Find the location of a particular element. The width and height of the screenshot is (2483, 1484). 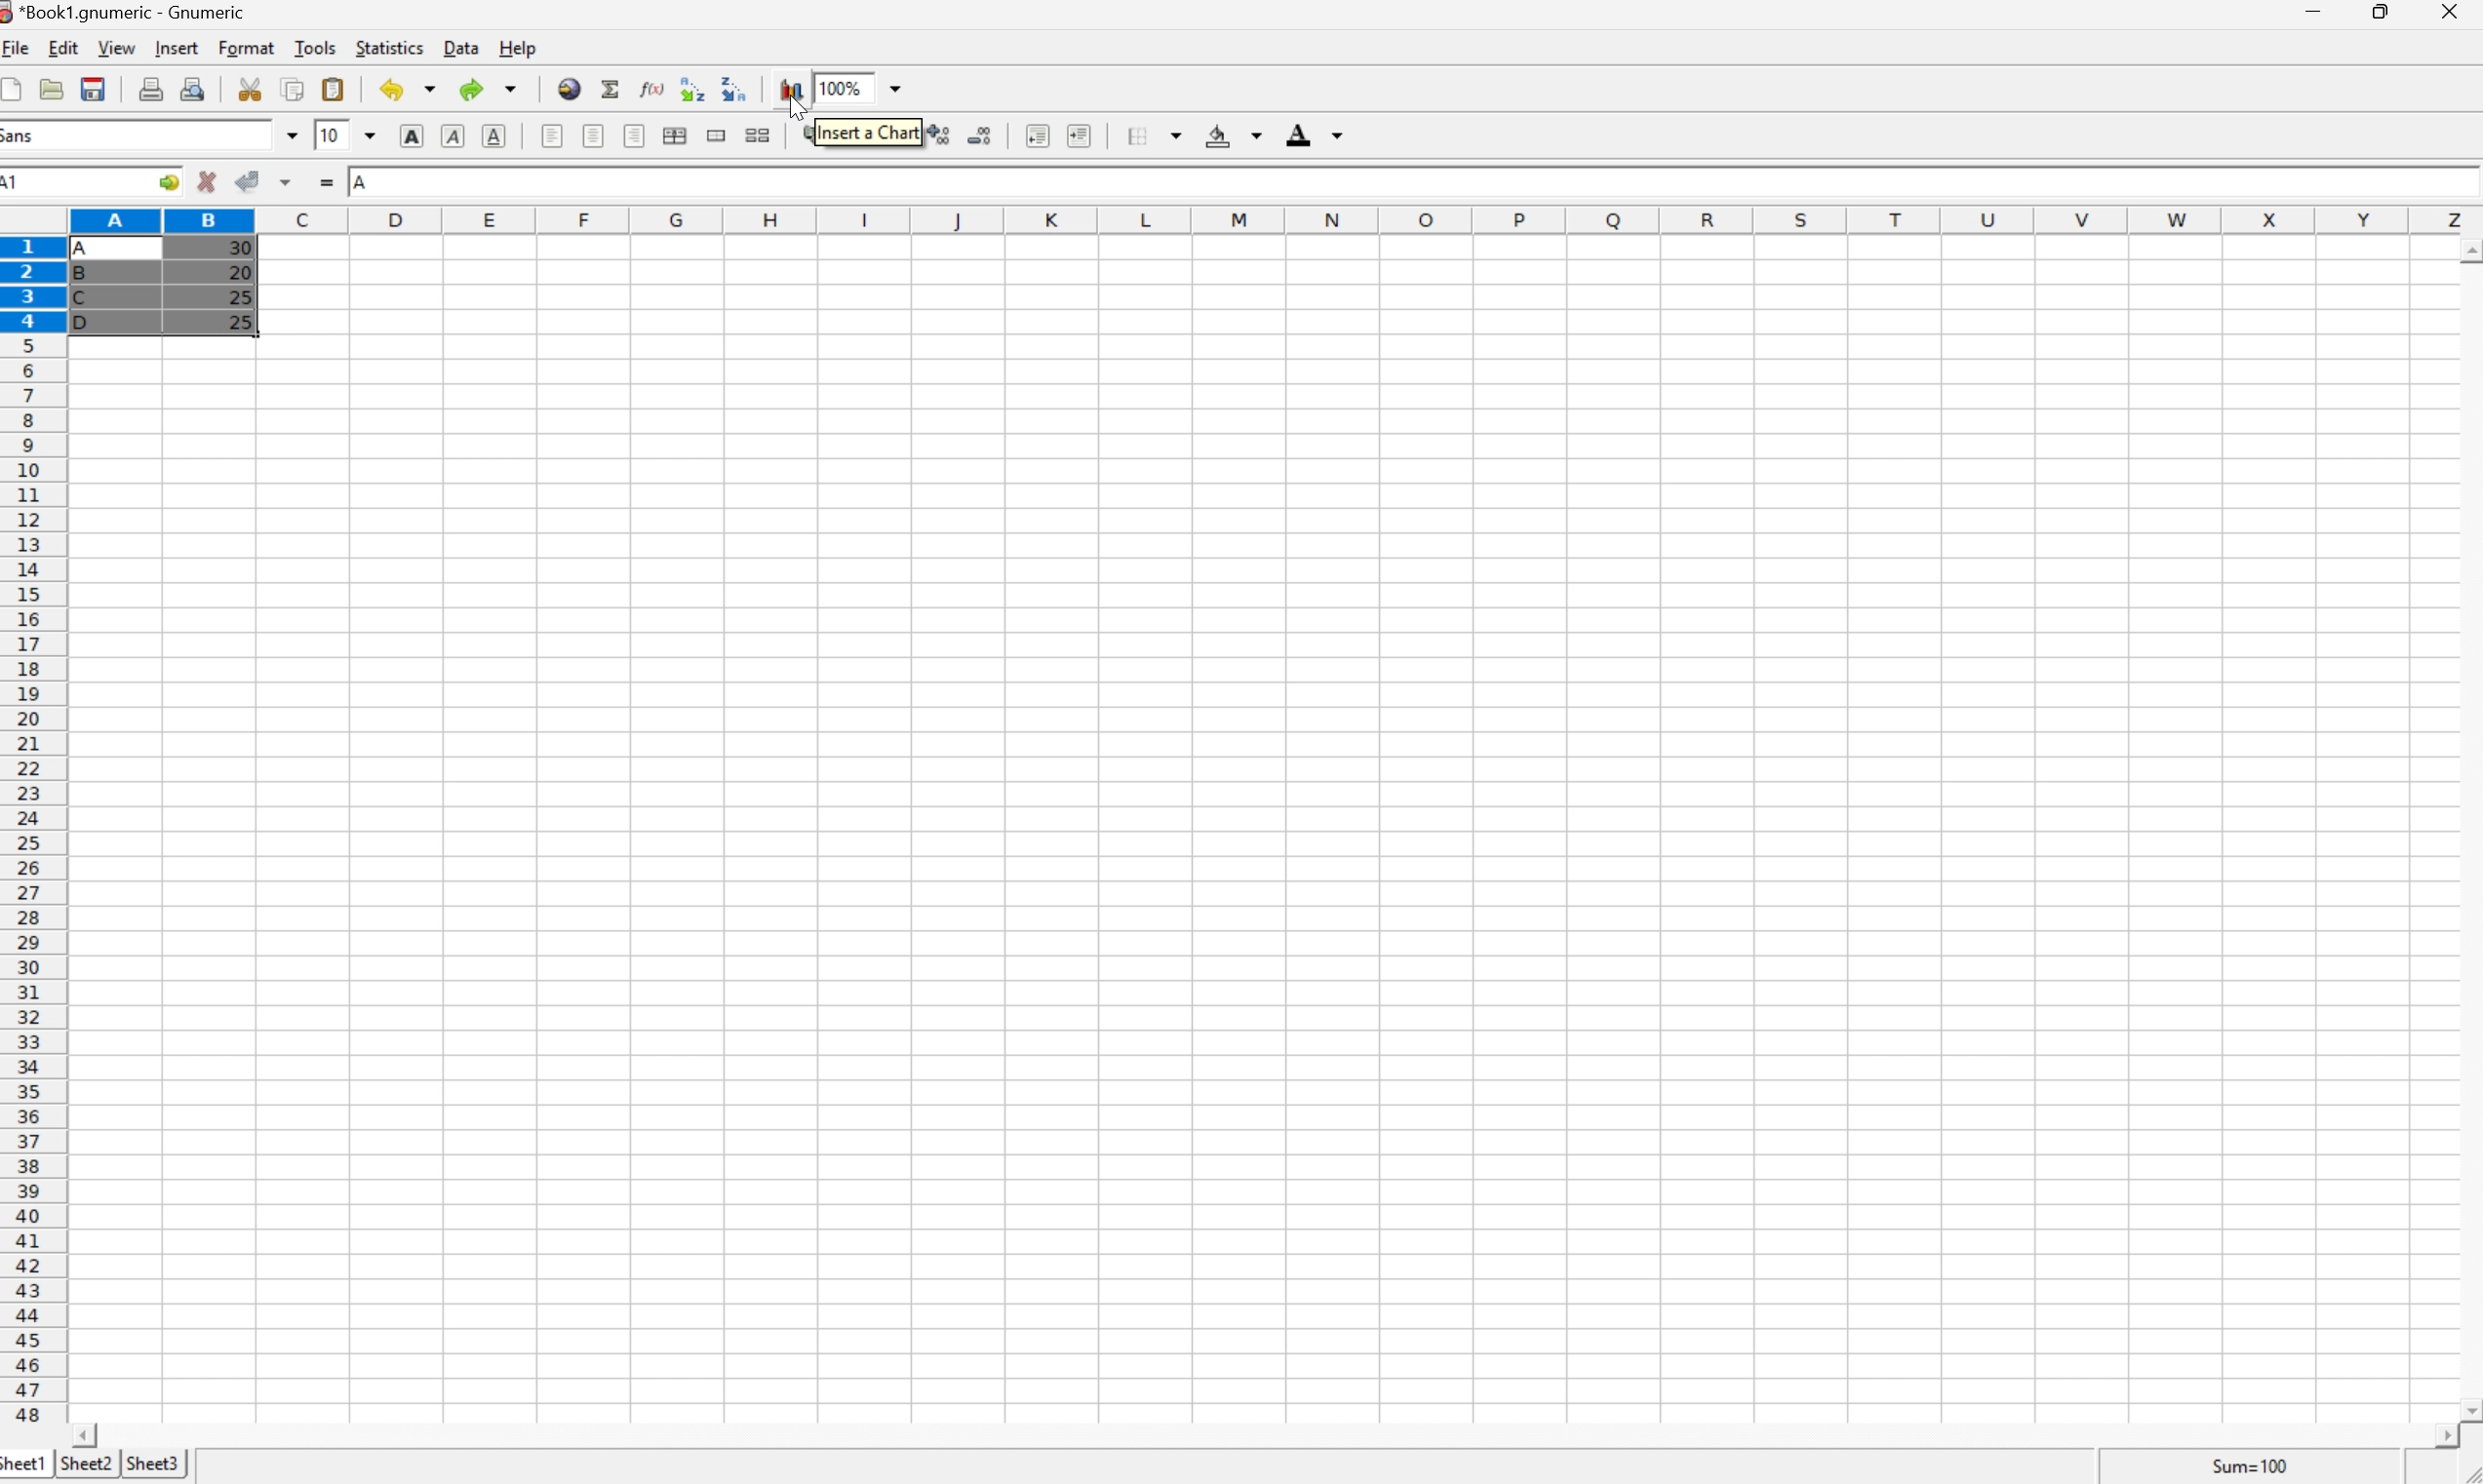

Underline is located at coordinates (492, 138).